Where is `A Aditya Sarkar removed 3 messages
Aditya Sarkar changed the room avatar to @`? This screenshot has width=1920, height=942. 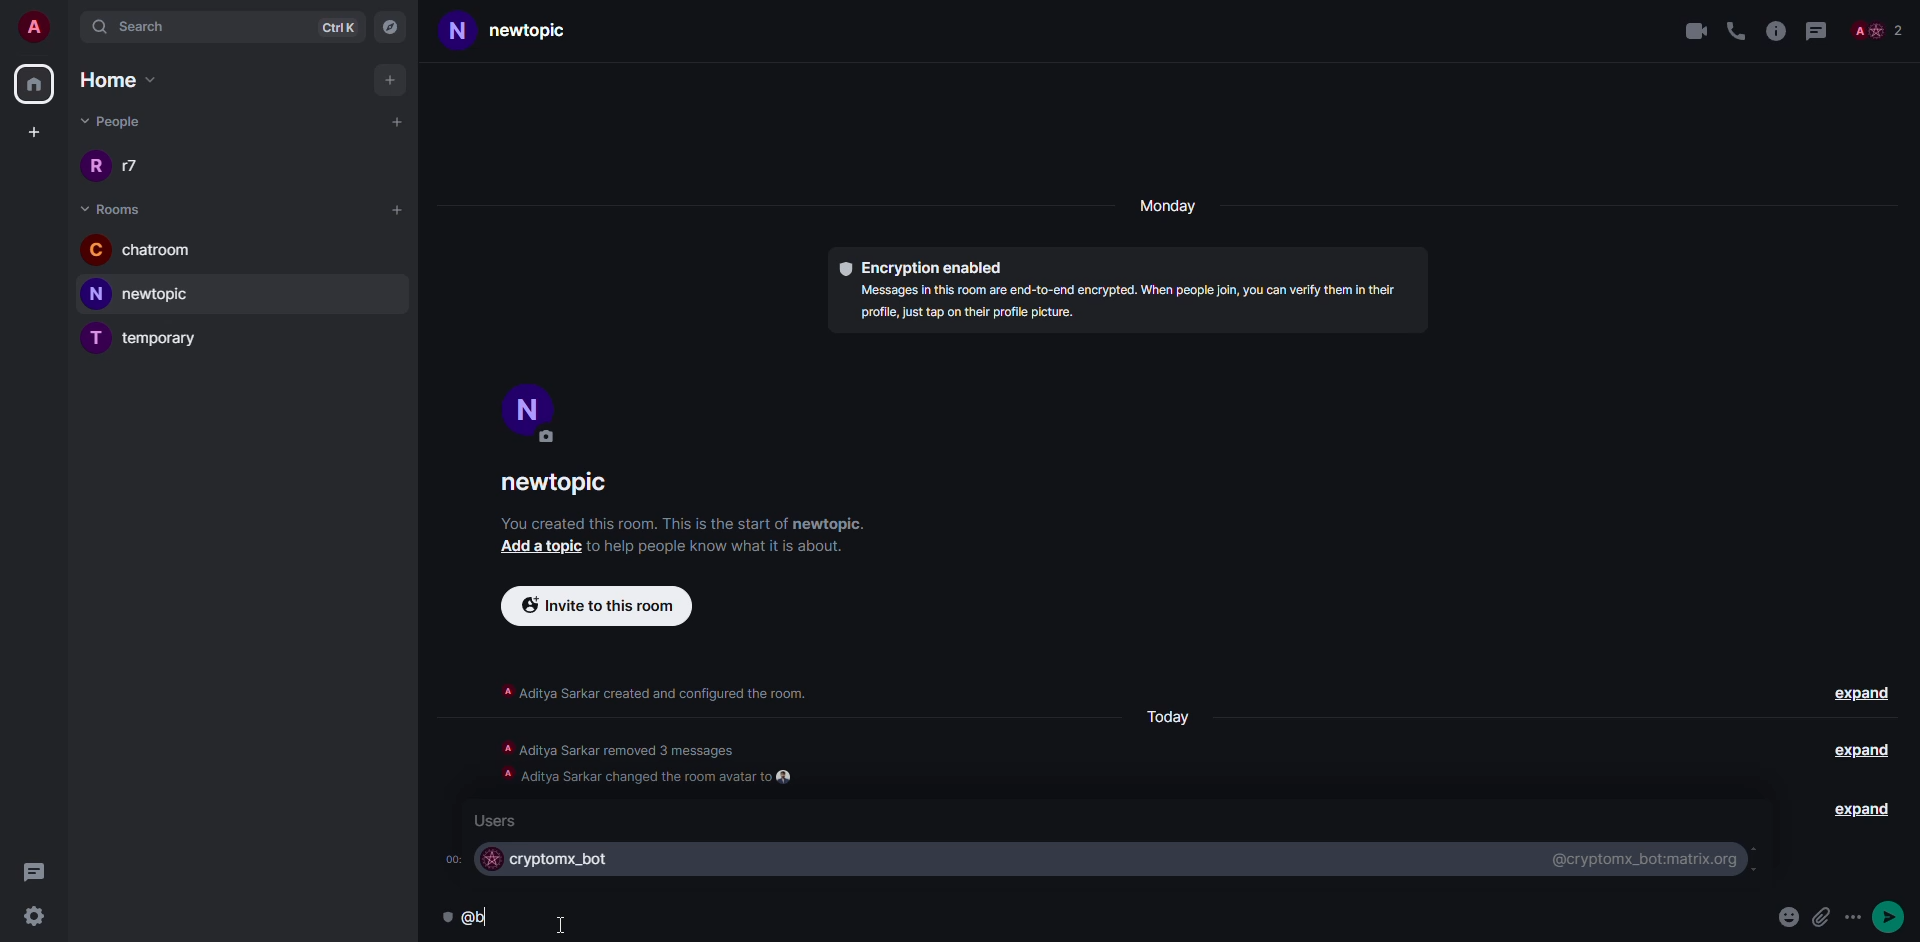 A Aditya Sarkar removed 3 messages
Aditya Sarkar changed the room avatar to @ is located at coordinates (651, 760).